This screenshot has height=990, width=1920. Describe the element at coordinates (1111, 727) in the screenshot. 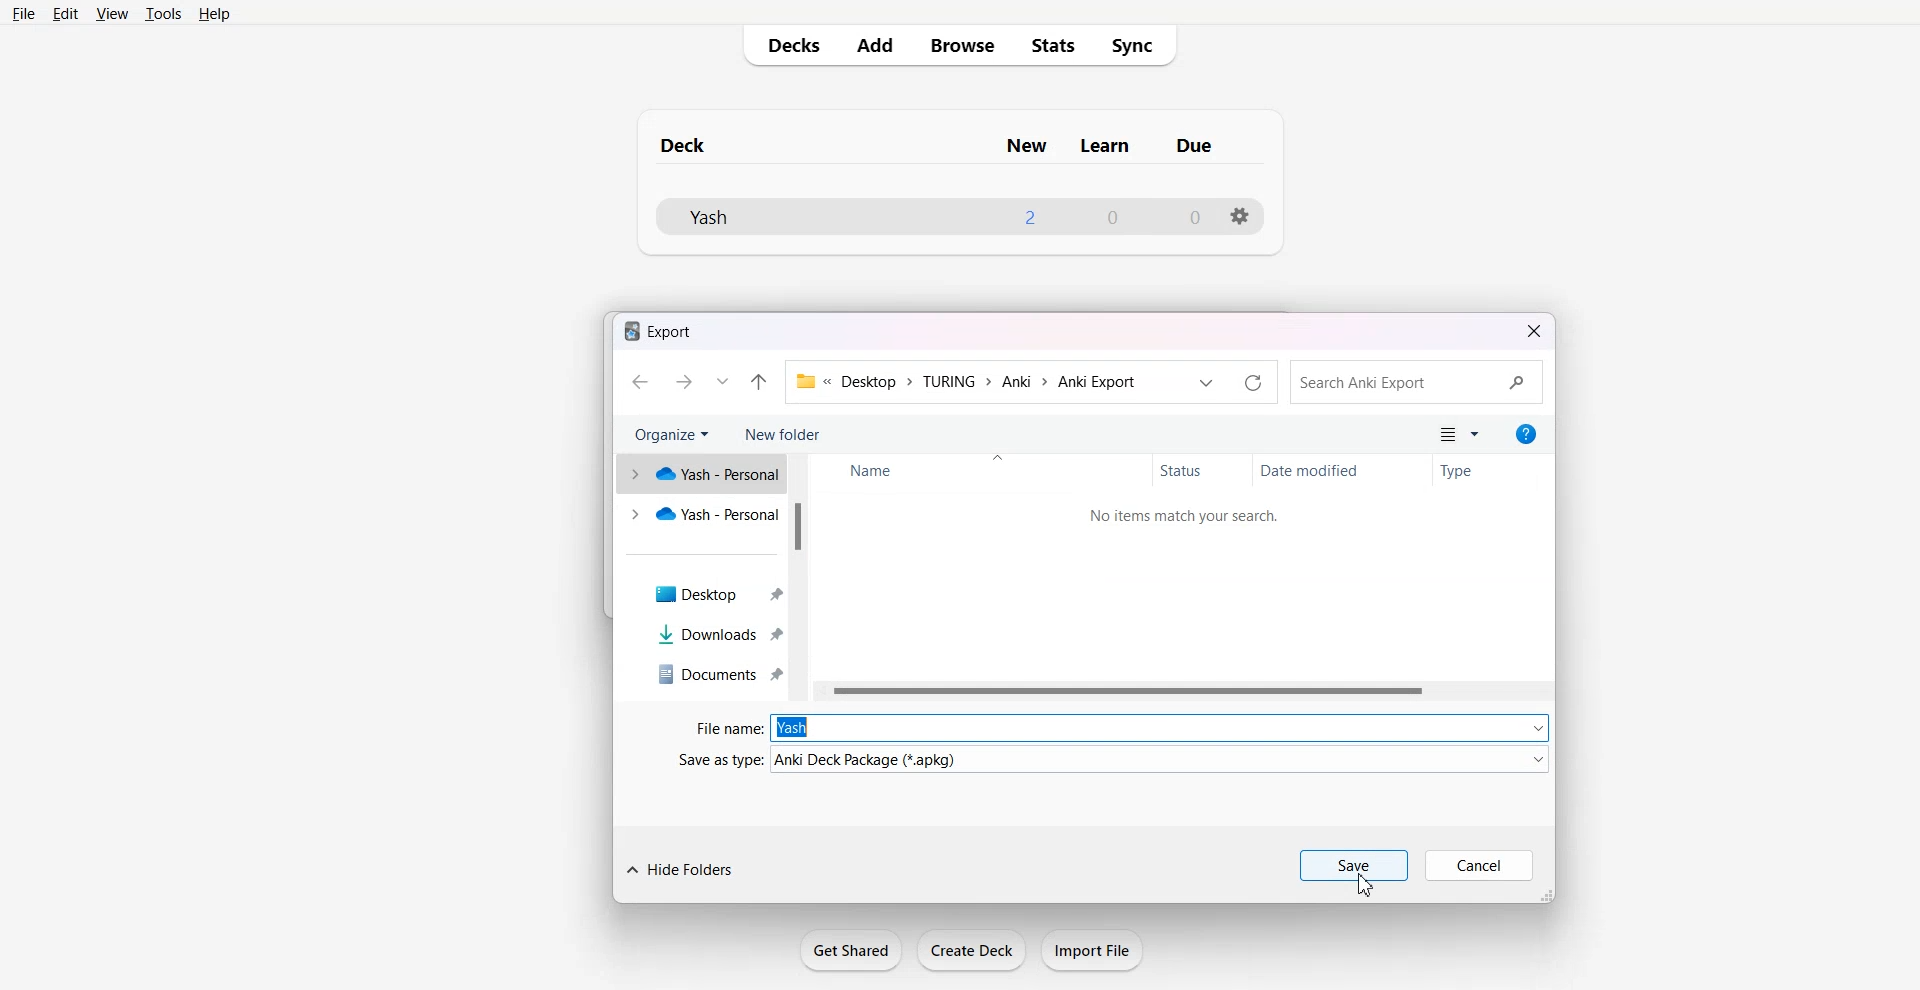

I see `File Name` at that location.